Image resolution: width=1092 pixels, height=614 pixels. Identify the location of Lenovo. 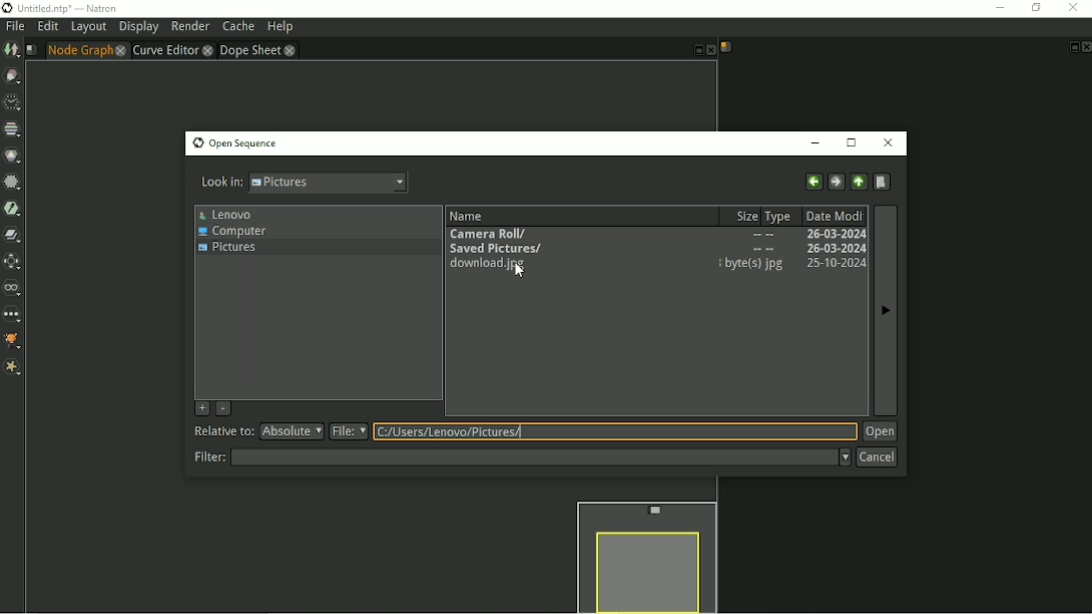
(227, 214).